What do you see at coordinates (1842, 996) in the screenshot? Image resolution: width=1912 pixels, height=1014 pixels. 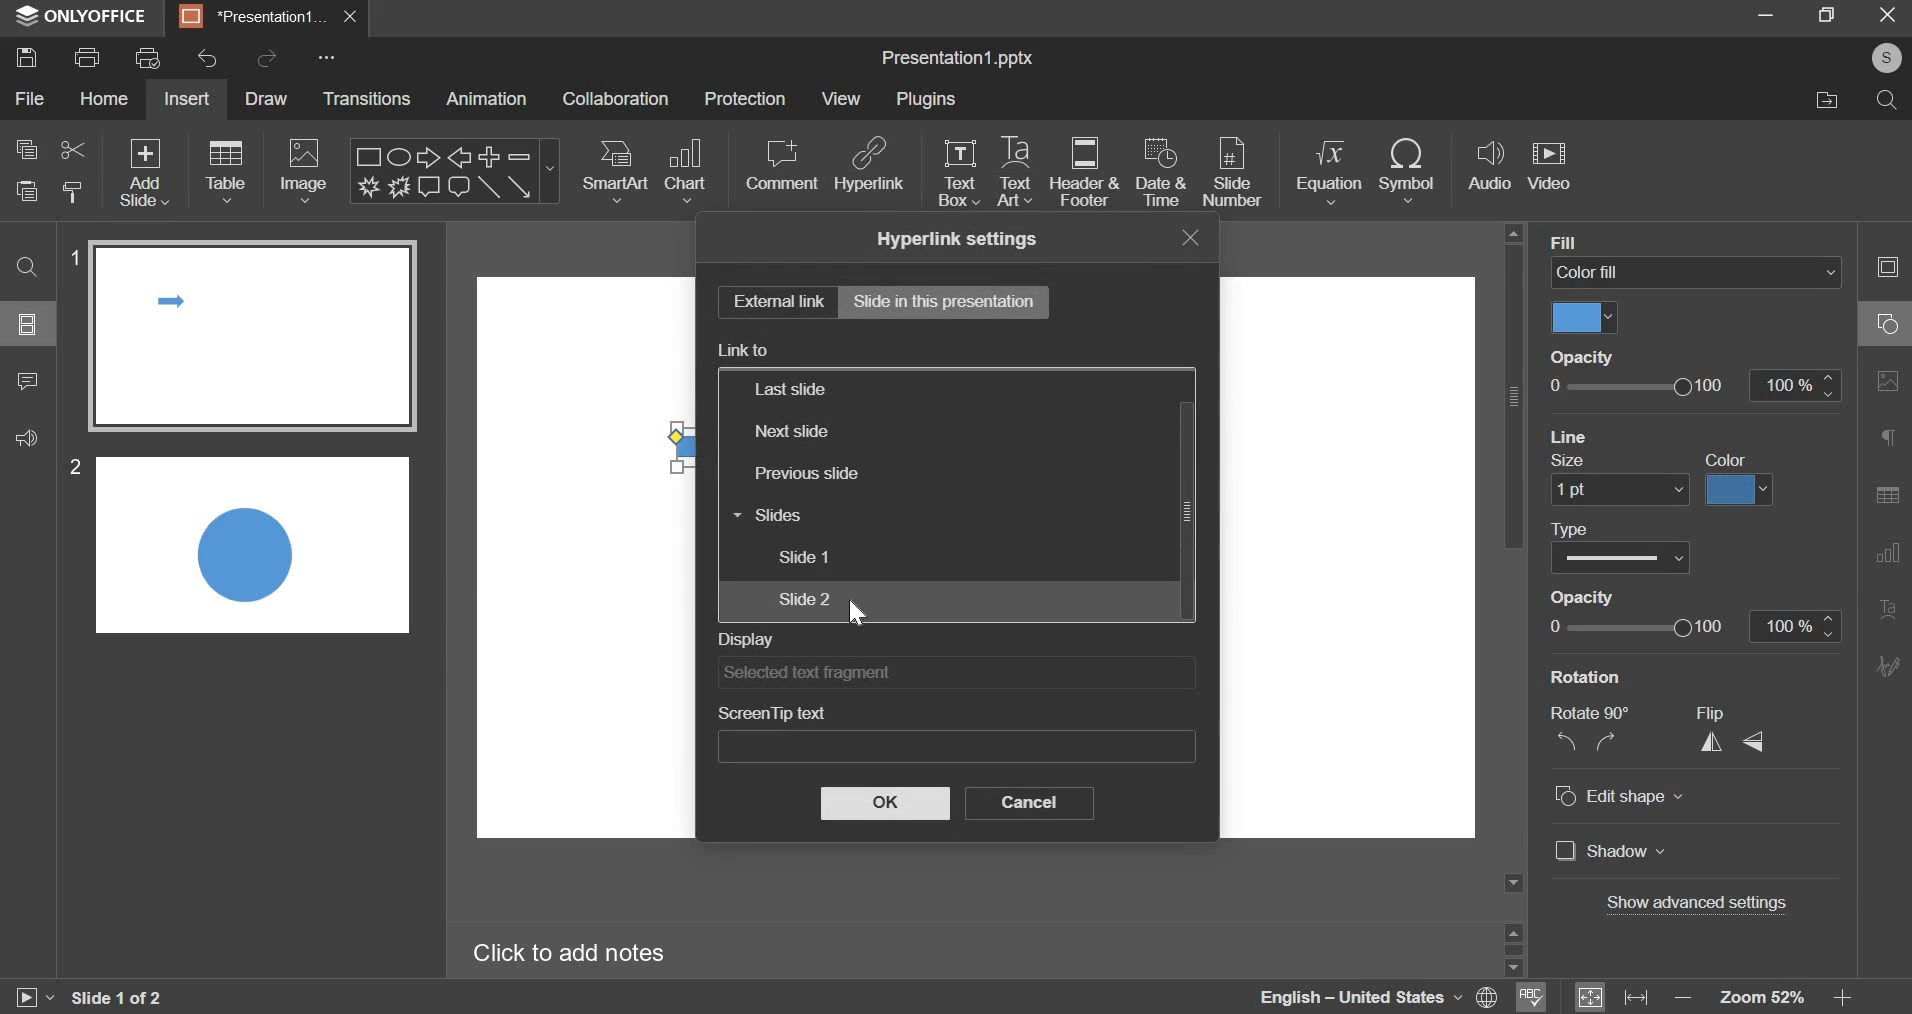 I see `increase zoom` at bounding box center [1842, 996].